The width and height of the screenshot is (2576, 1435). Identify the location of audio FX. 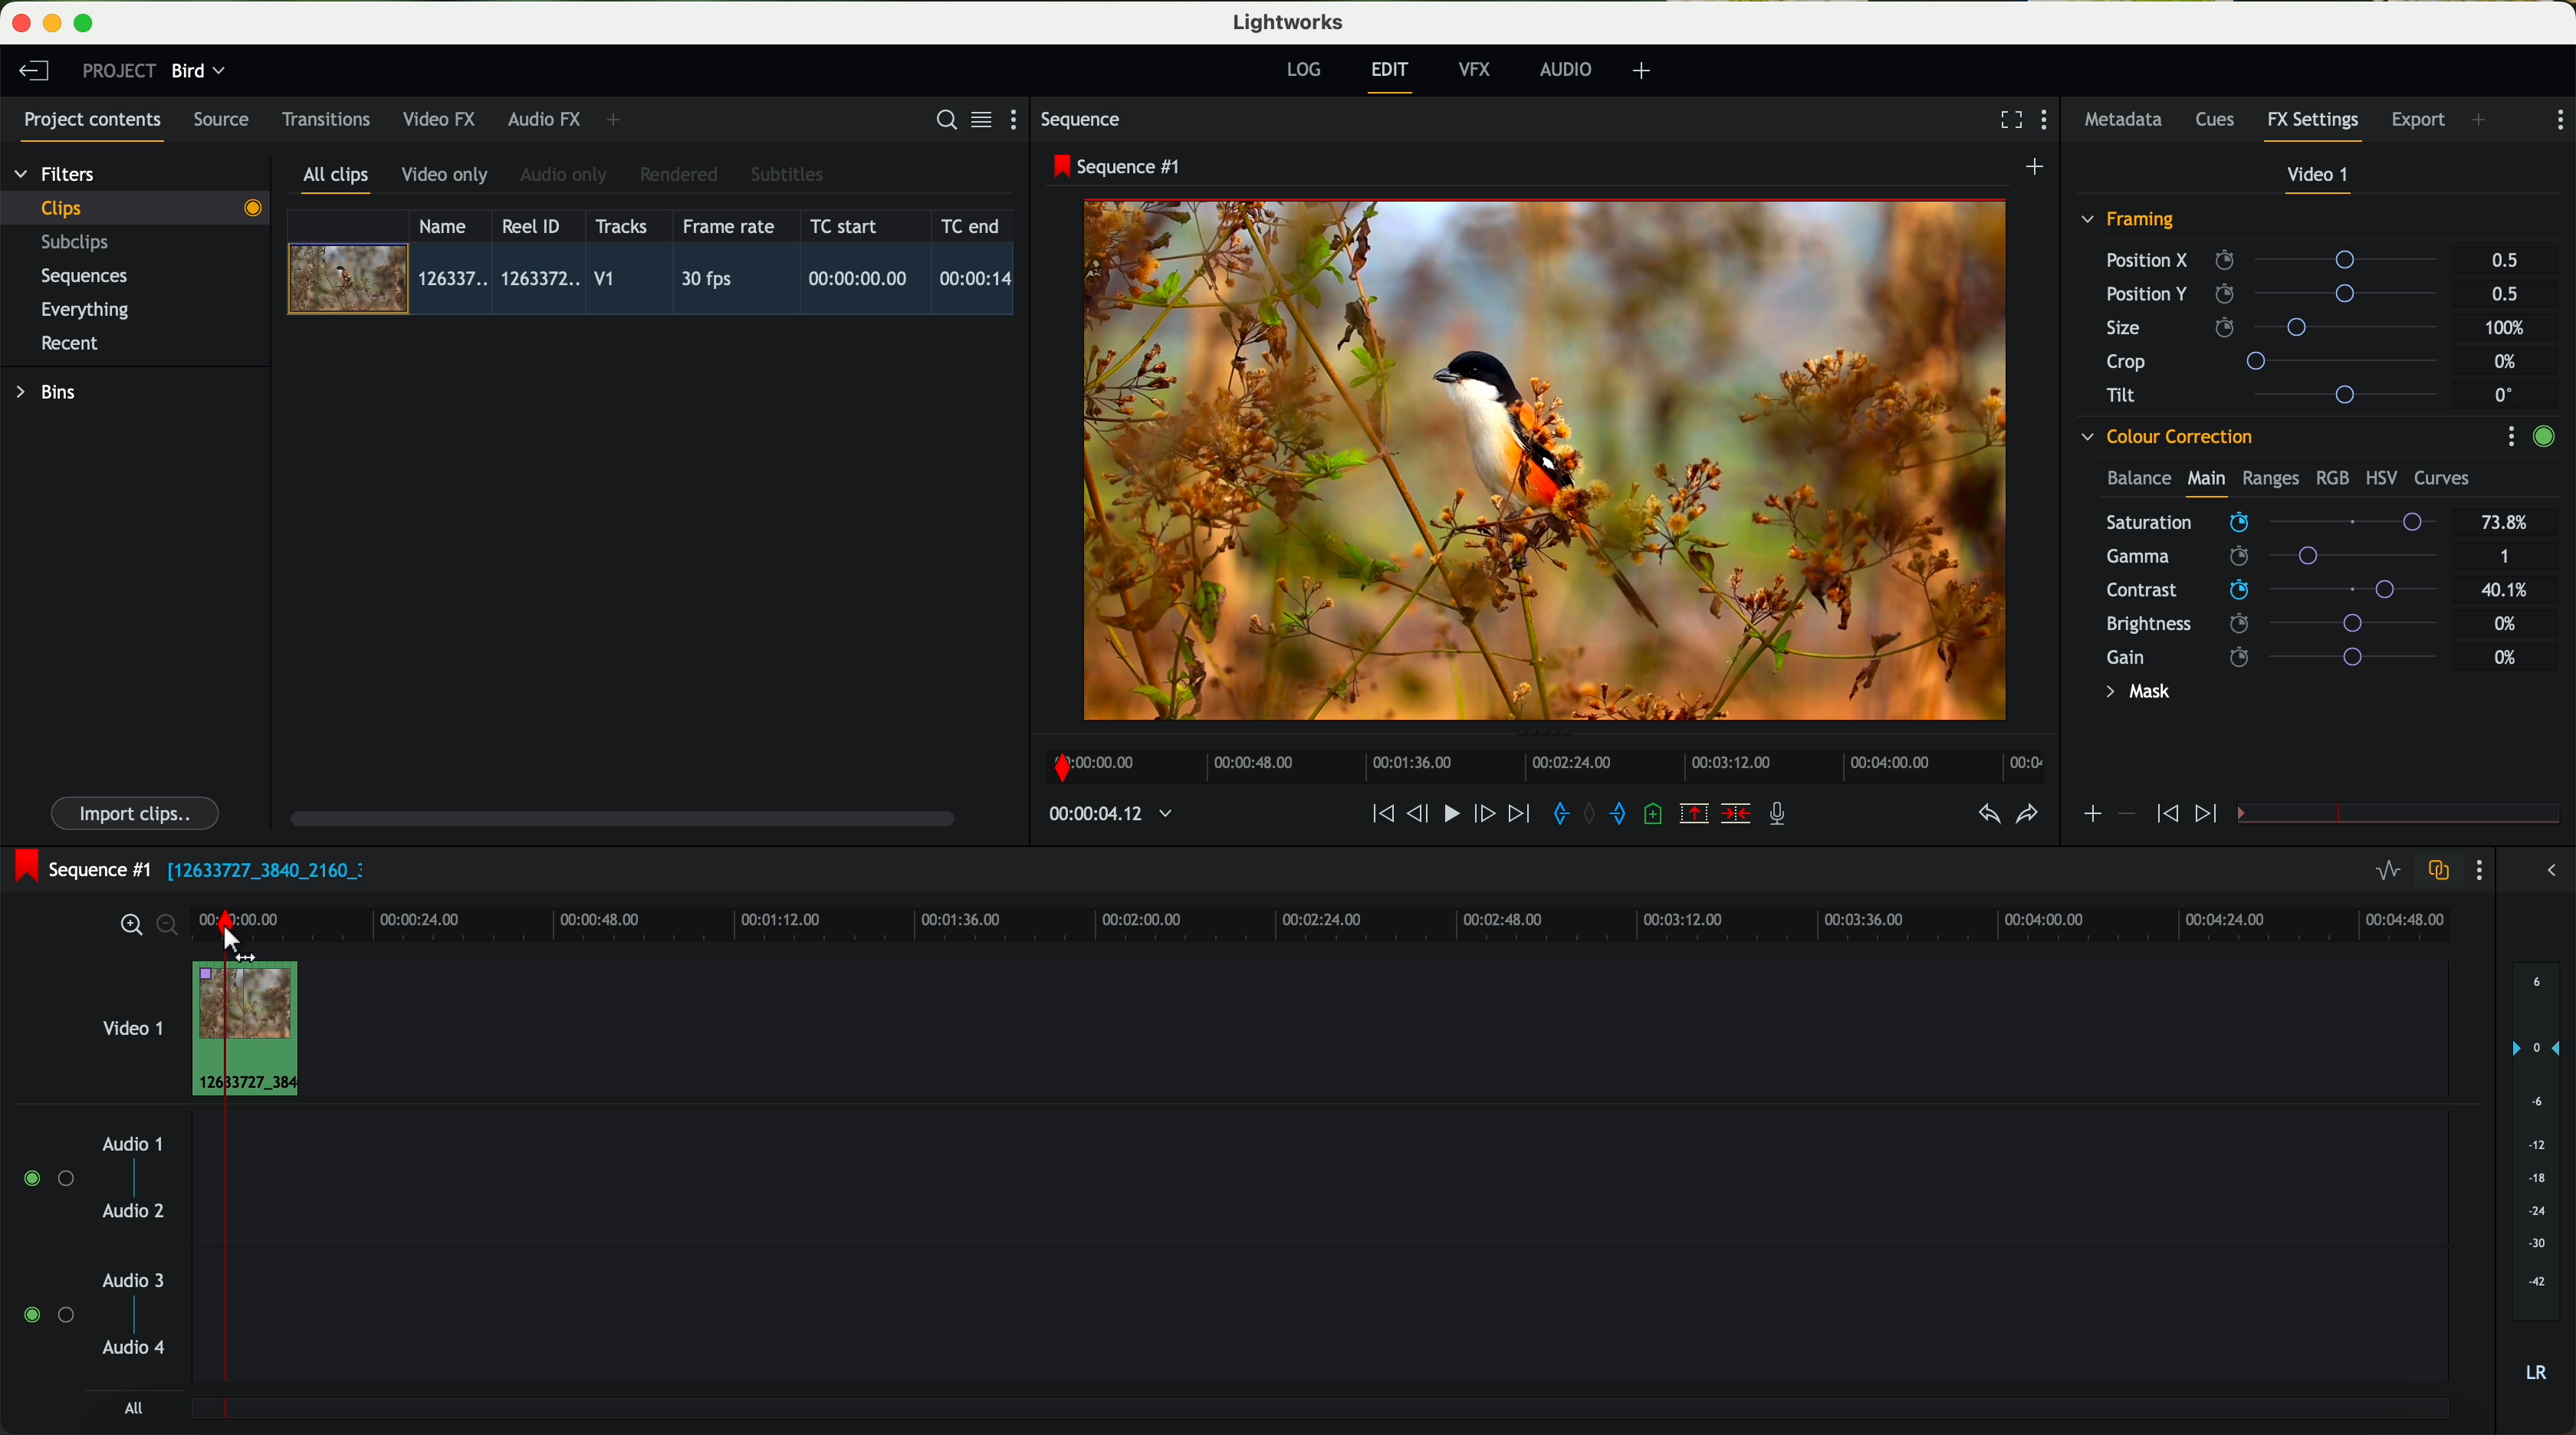
(545, 118).